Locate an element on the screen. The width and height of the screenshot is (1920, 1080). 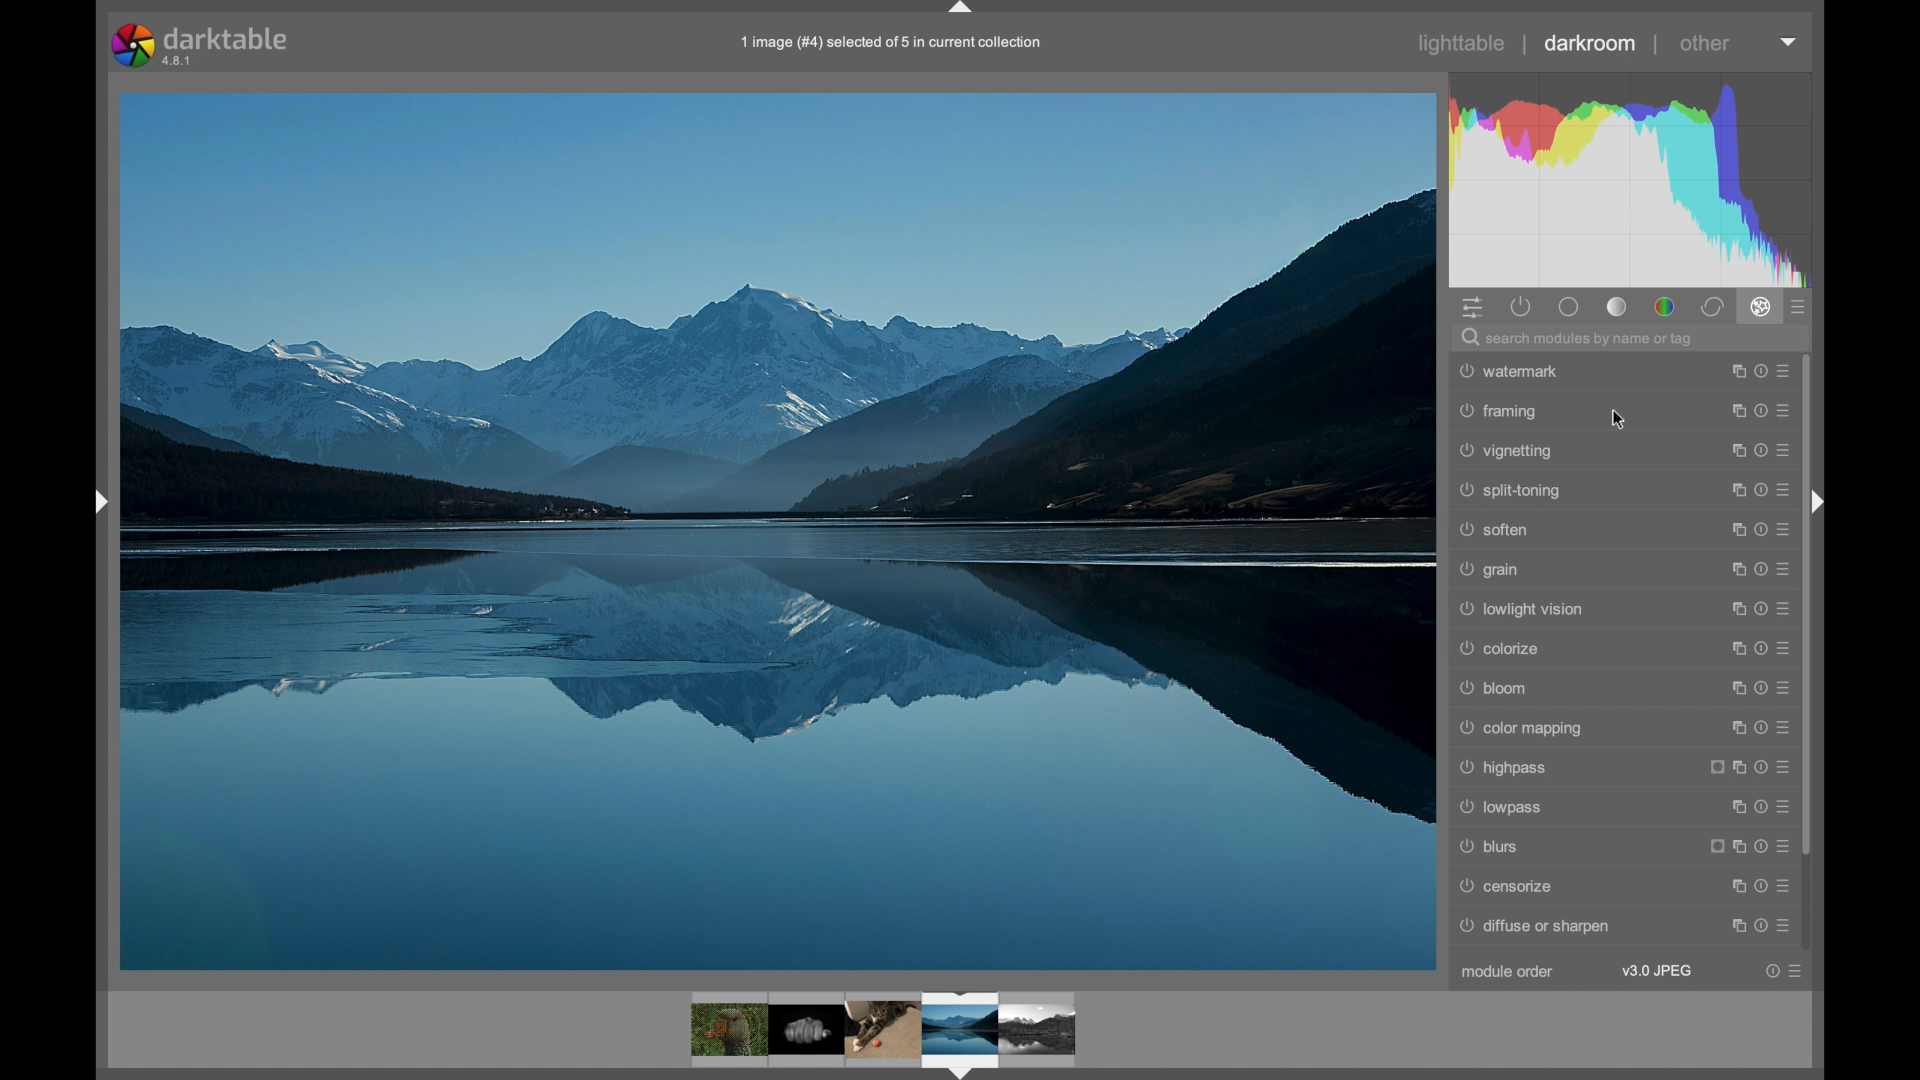
show all advanced modules is located at coordinates (1799, 308).